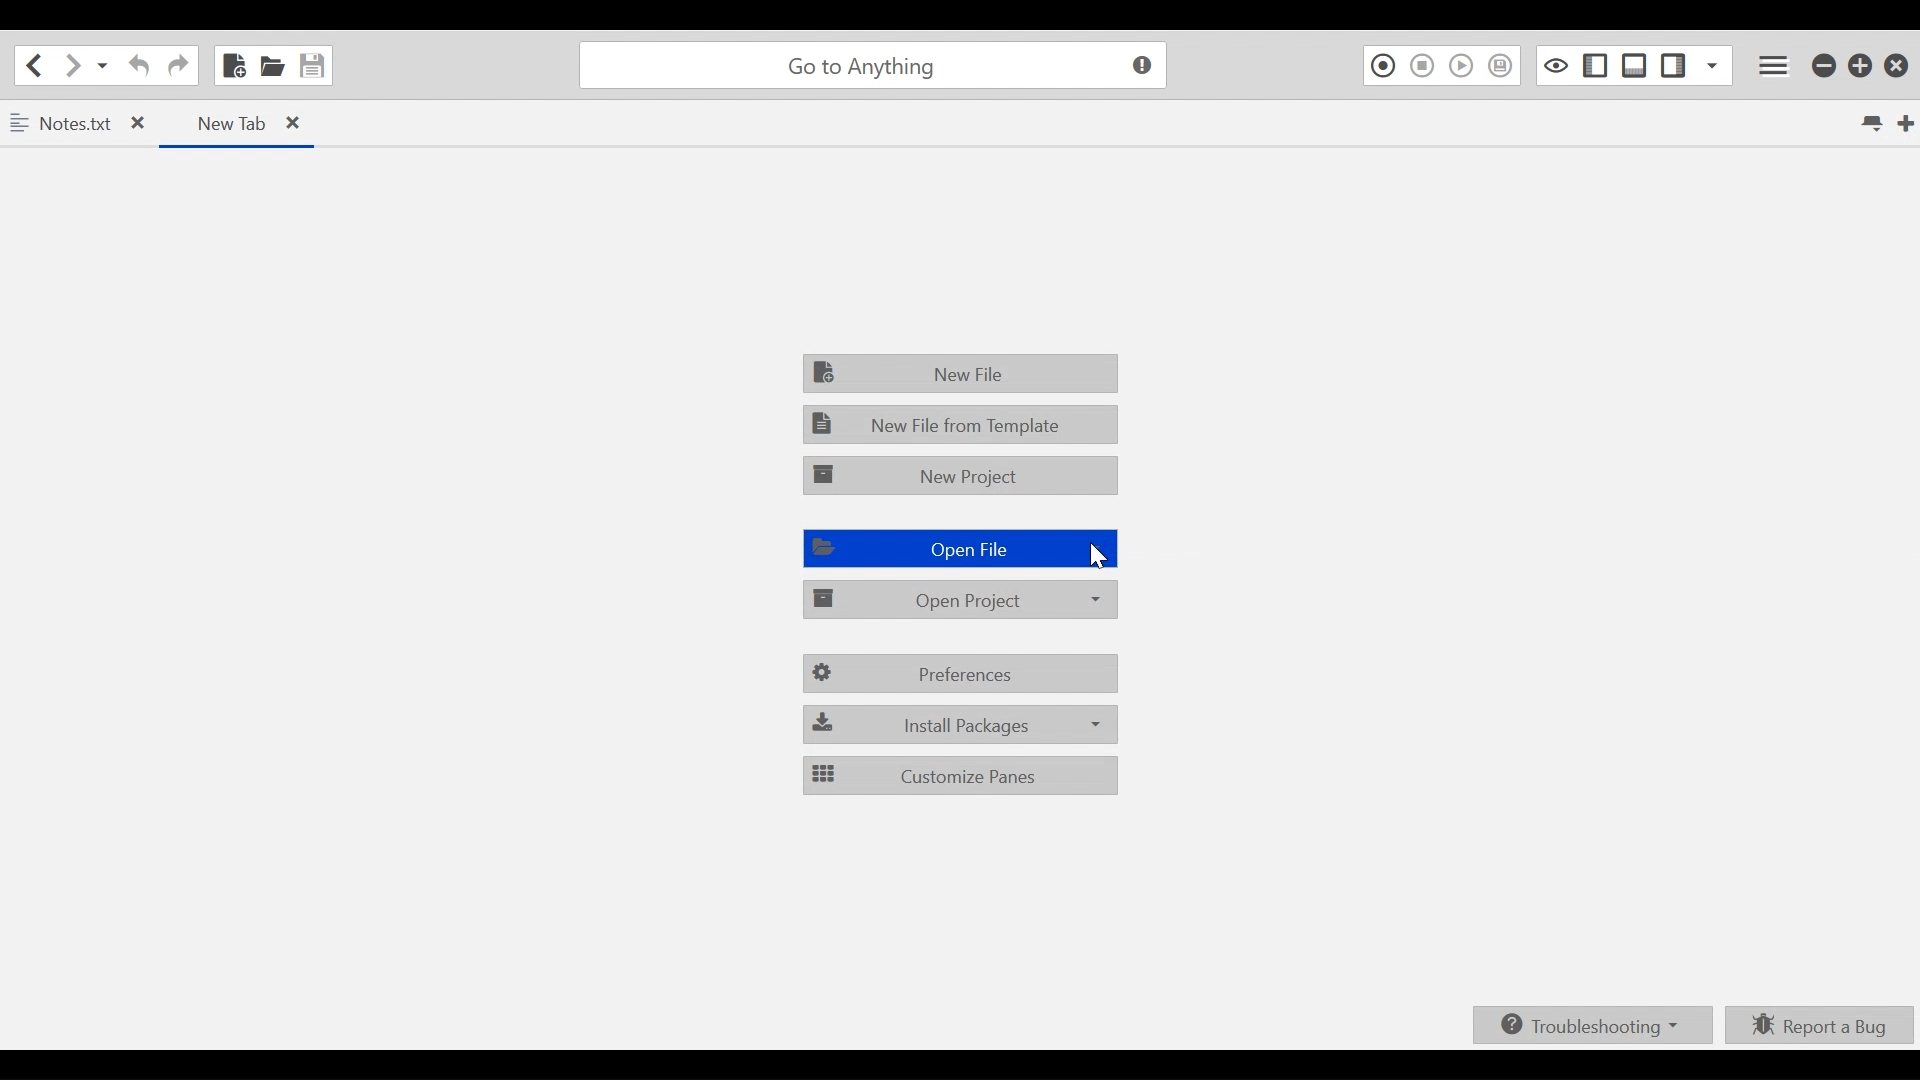 The width and height of the screenshot is (1920, 1080). I want to click on Save File, so click(313, 65).